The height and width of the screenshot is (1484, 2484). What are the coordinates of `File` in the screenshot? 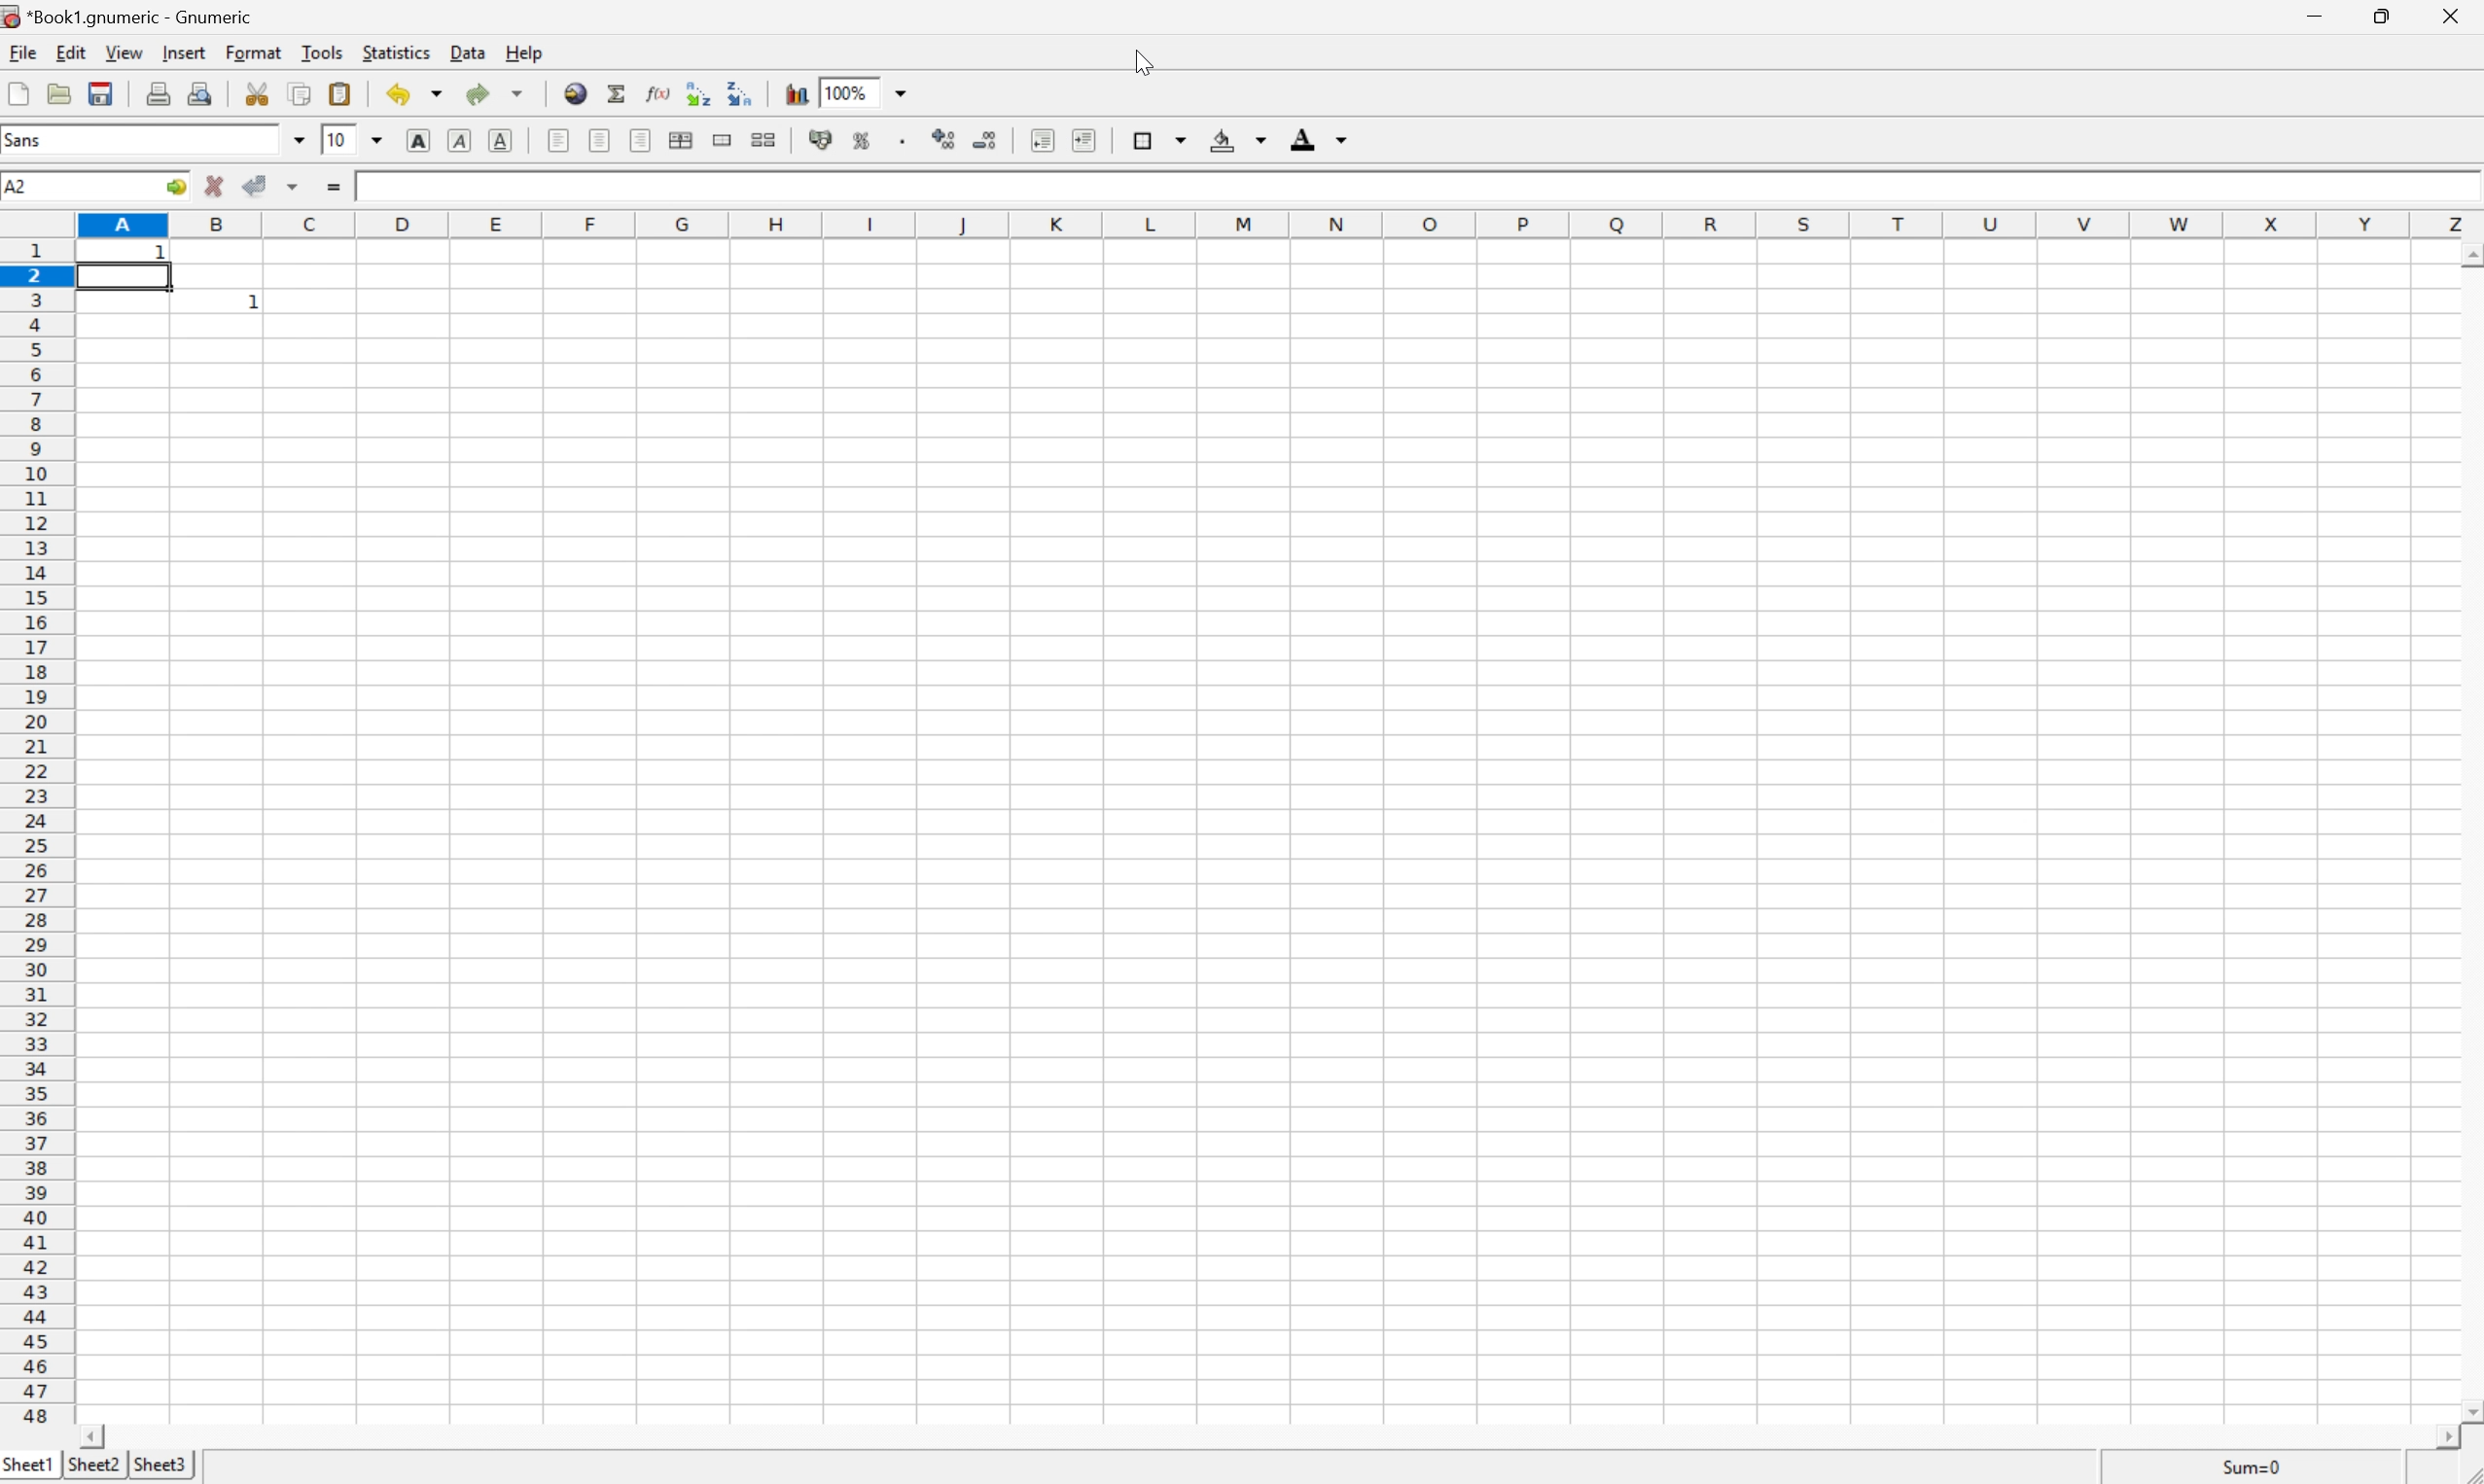 It's located at (23, 53).